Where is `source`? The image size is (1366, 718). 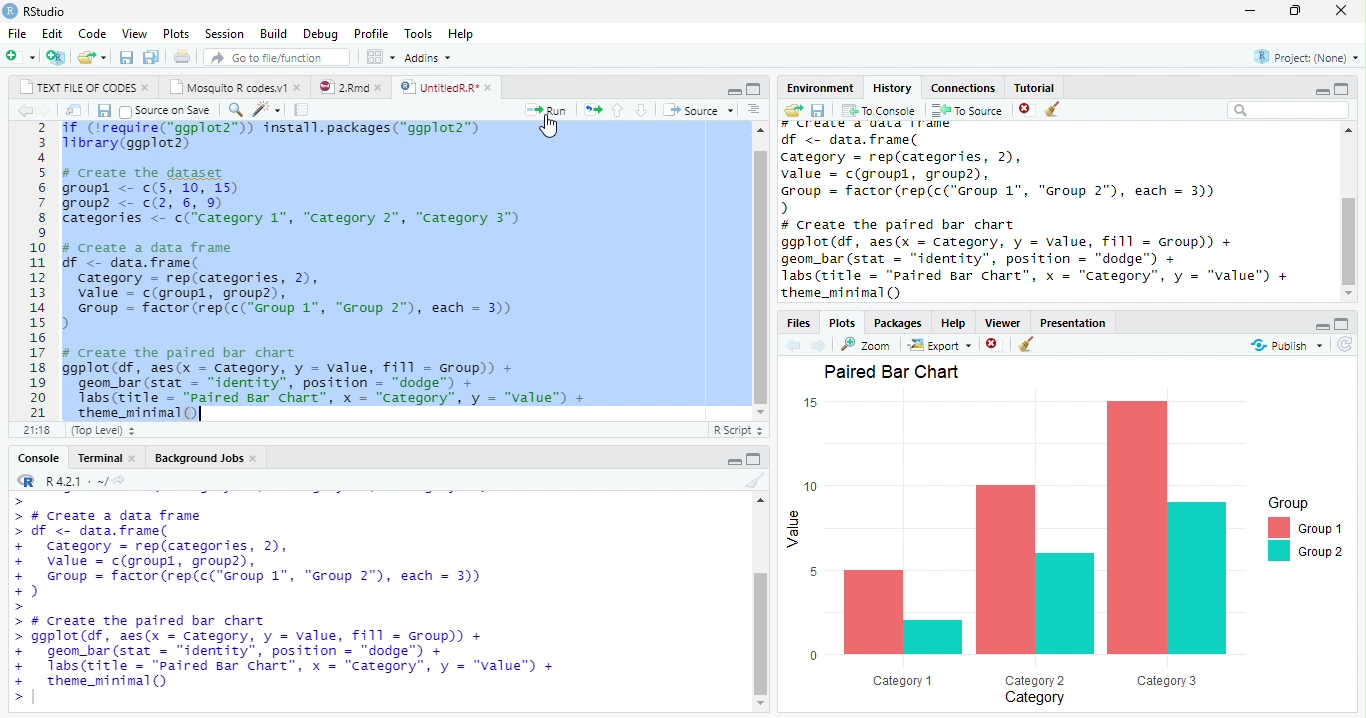
source is located at coordinates (697, 110).